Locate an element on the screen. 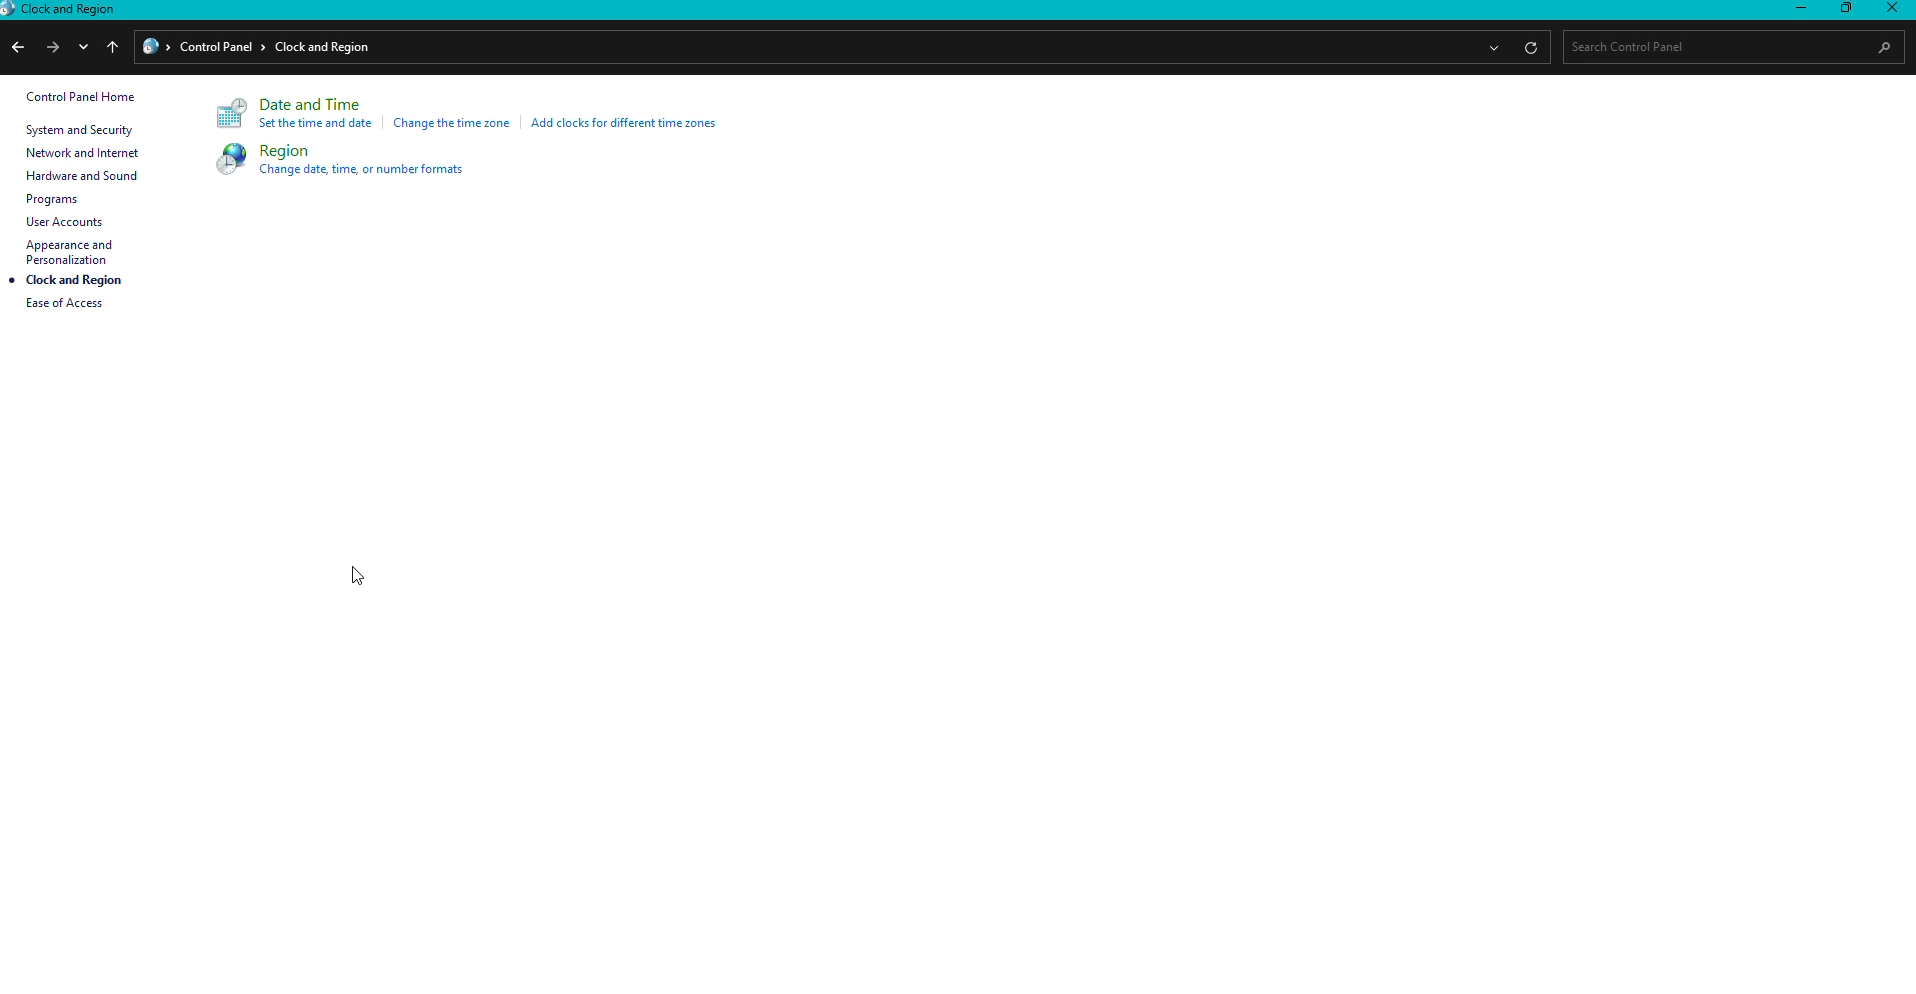 The image size is (1916, 994). Logo is located at coordinates (224, 159).